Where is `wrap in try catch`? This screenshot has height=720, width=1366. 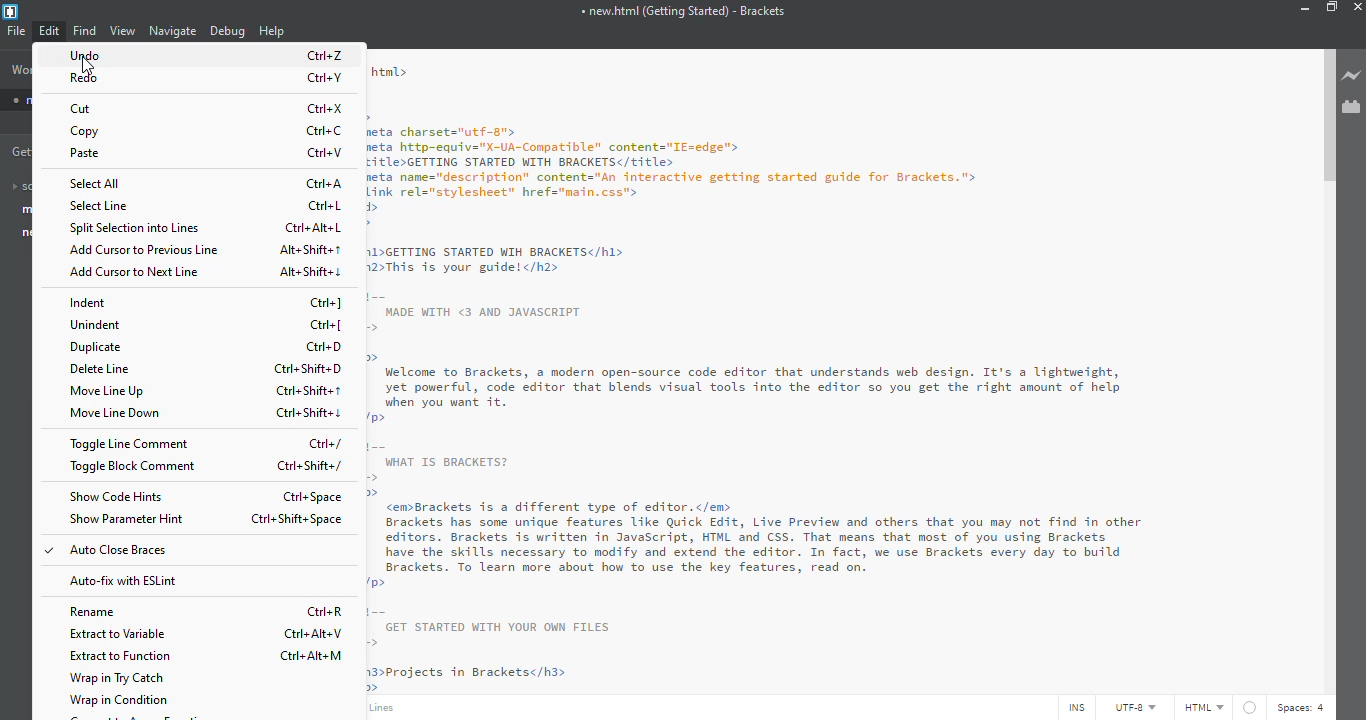 wrap in try catch is located at coordinates (124, 679).